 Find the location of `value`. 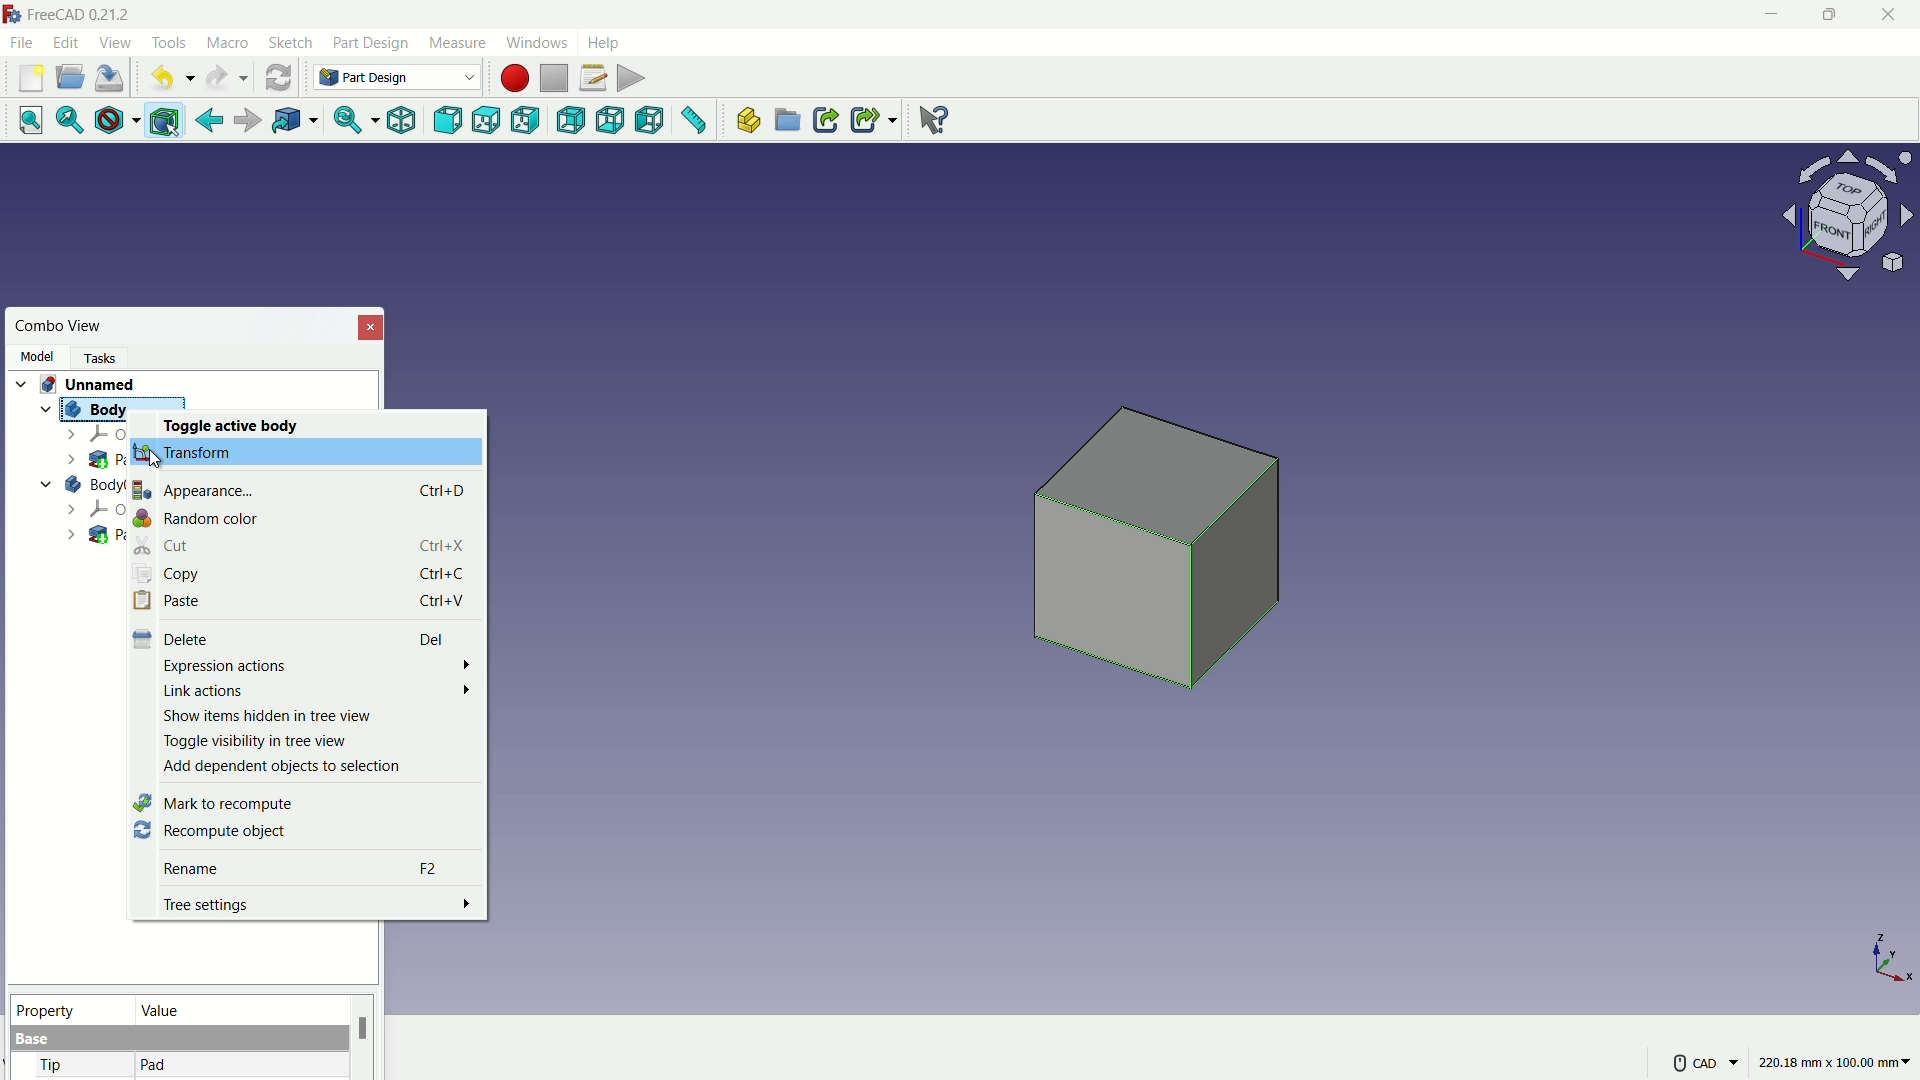

value is located at coordinates (237, 1009).